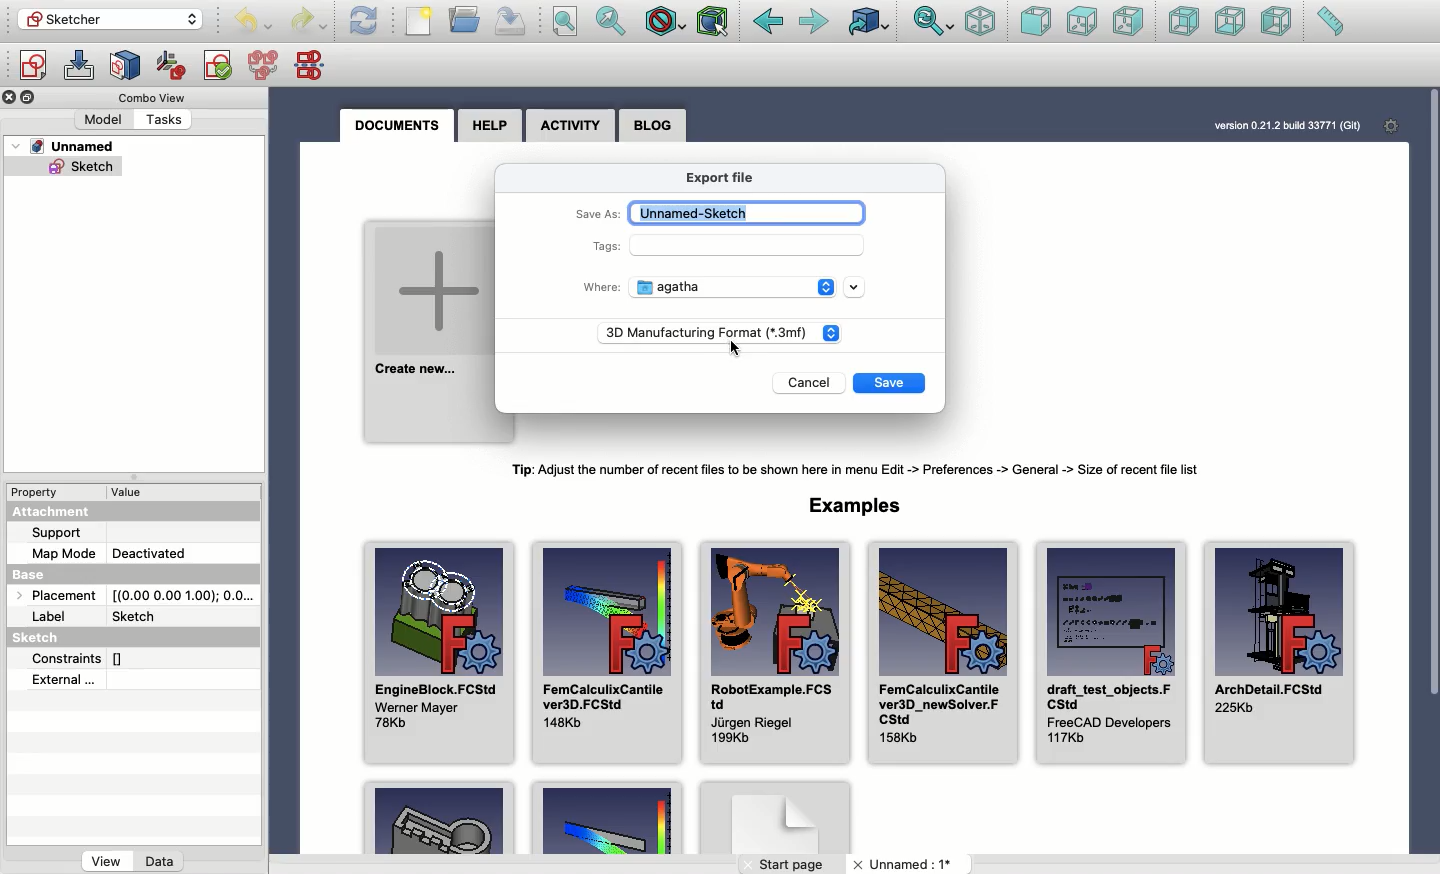 The height and width of the screenshot is (874, 1440). Describe the element at coordinates (117, 681) in the screenshot. I see `External...` at that location.